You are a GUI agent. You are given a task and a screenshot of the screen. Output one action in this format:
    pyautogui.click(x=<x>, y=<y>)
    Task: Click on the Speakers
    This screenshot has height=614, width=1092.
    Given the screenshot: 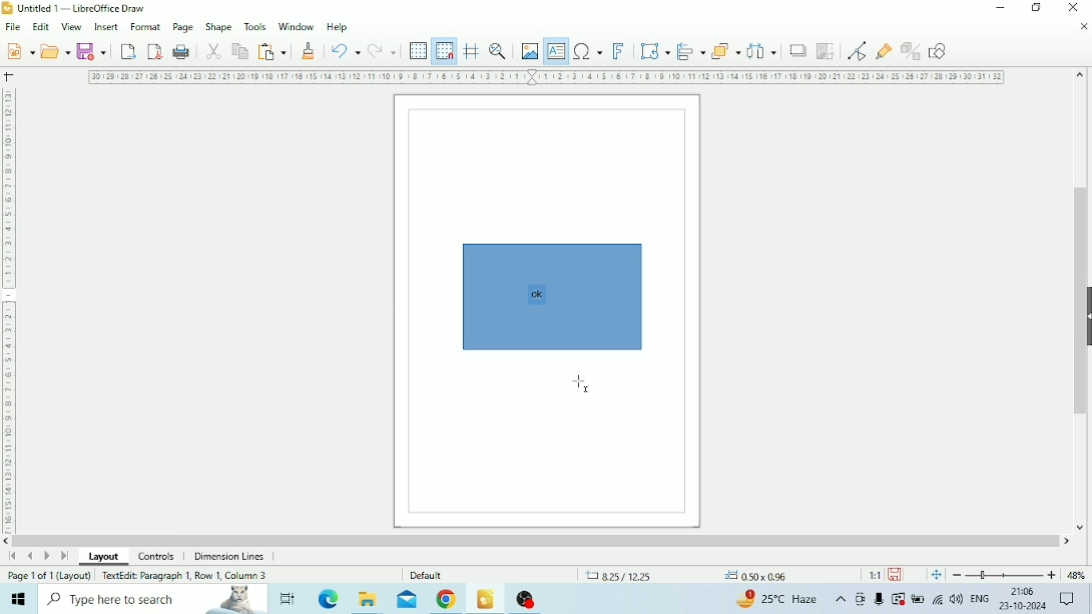 What is the action you would take?
    pyautogui.click(x=957, y=599)
    